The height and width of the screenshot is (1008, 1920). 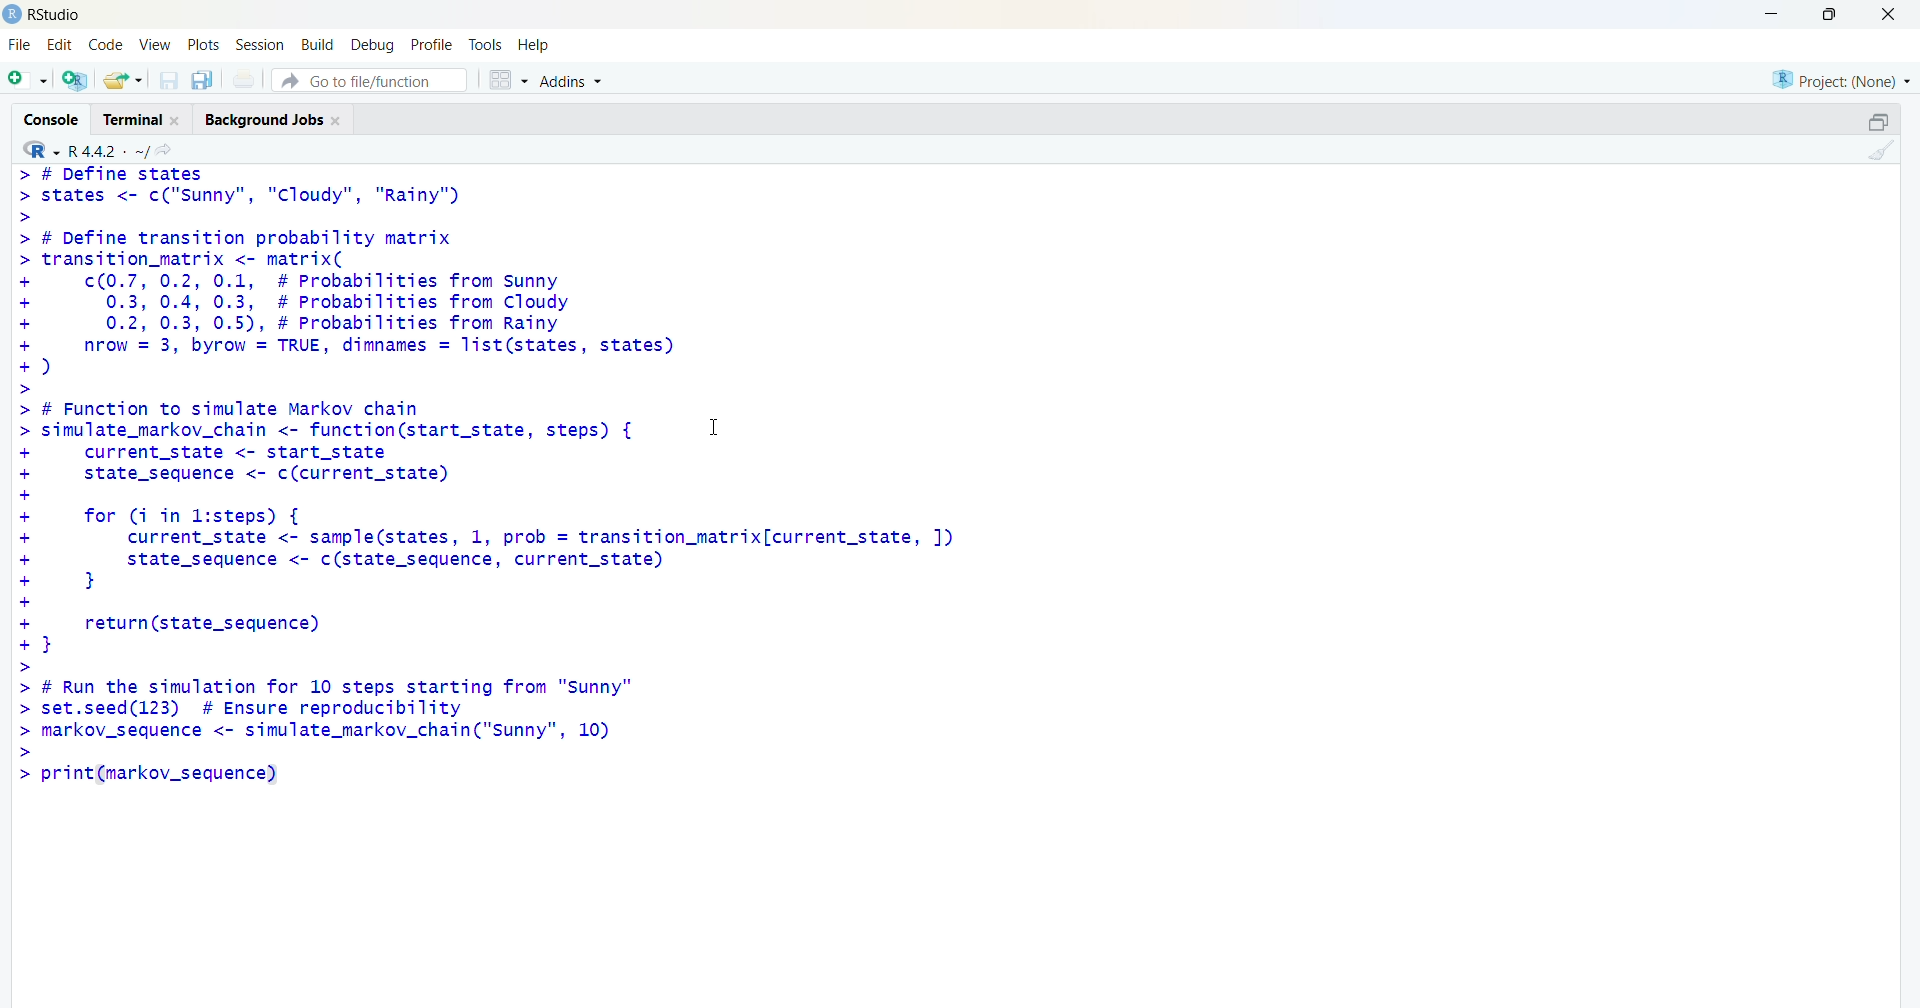 I want to click on background jobs, so click(x=279, y=120).